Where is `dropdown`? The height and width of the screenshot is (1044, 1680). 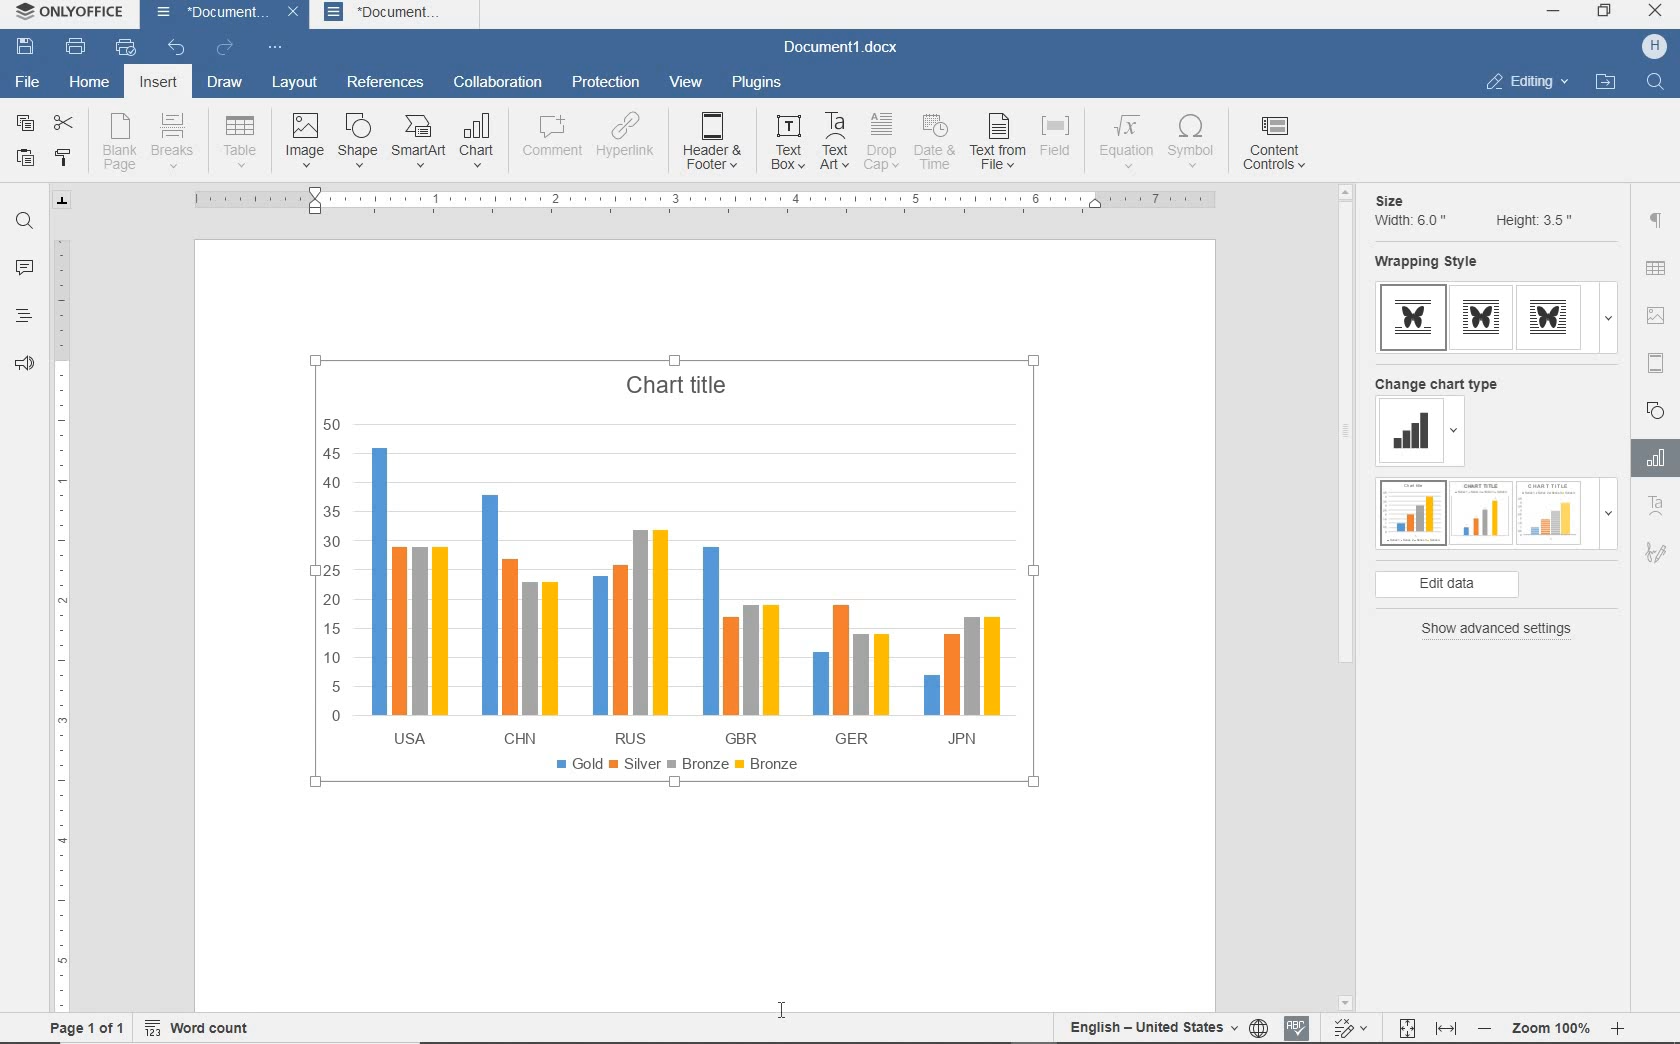 dropdown is located at coordinates (1457, 434).